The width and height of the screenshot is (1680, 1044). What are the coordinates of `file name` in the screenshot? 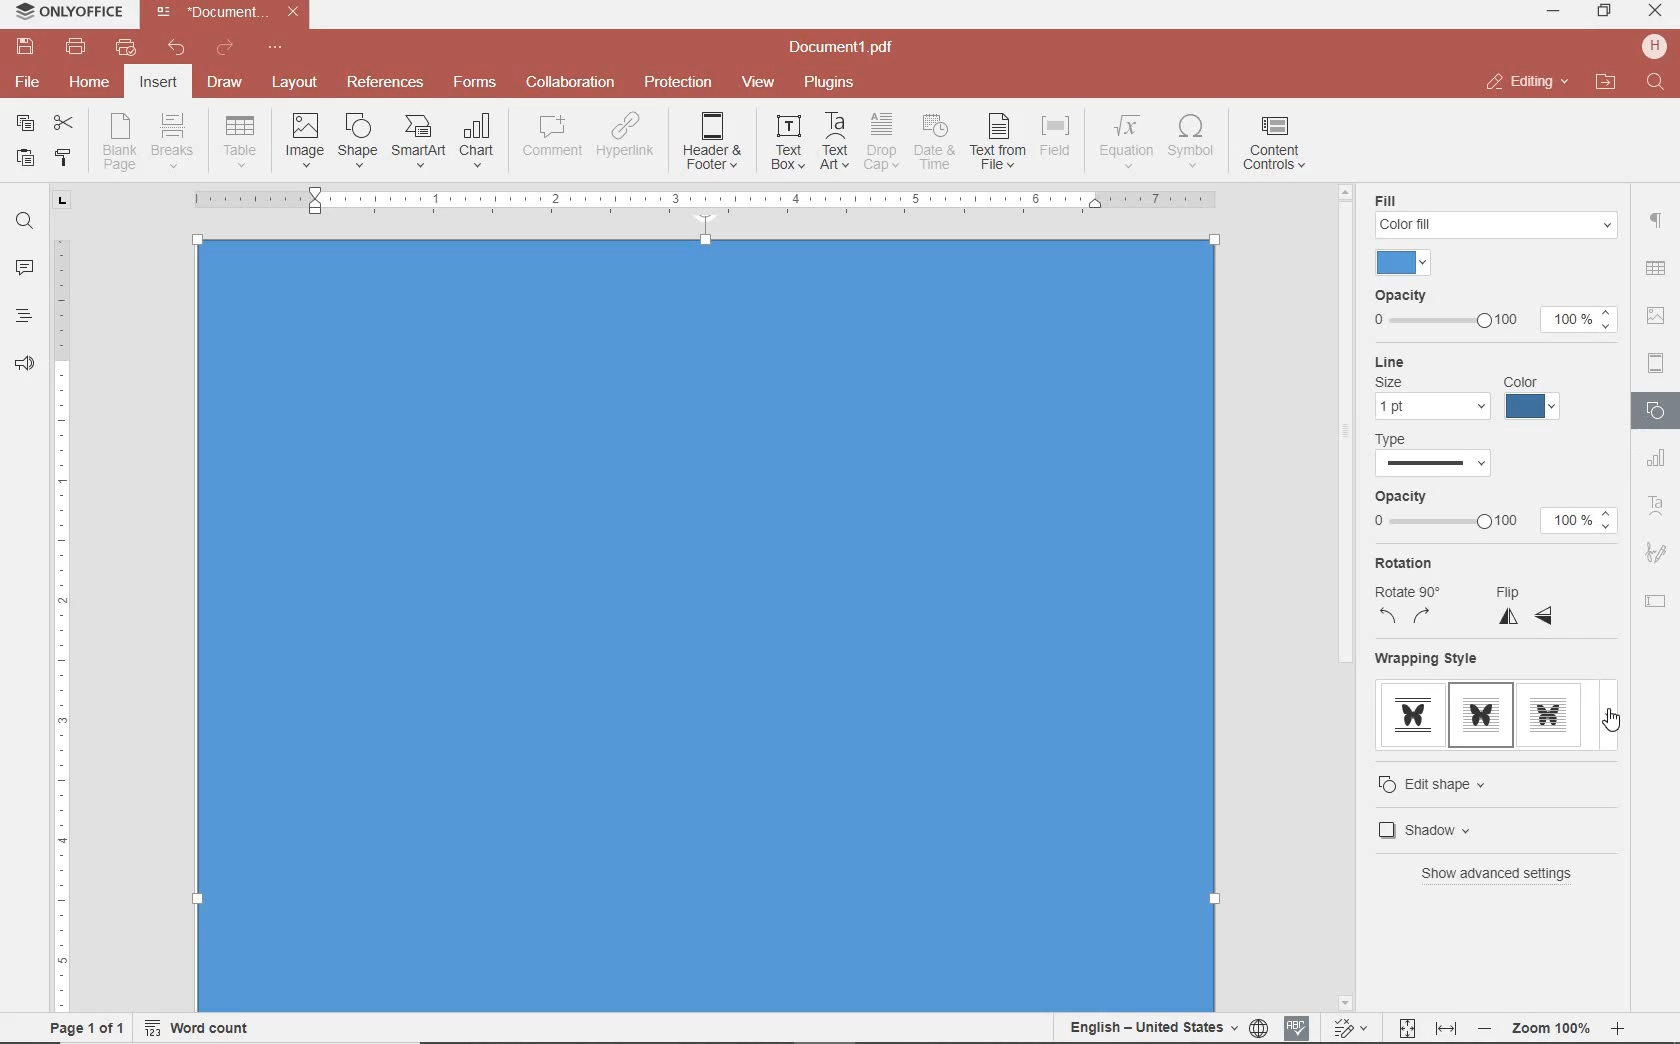 It's located at (847, 48).